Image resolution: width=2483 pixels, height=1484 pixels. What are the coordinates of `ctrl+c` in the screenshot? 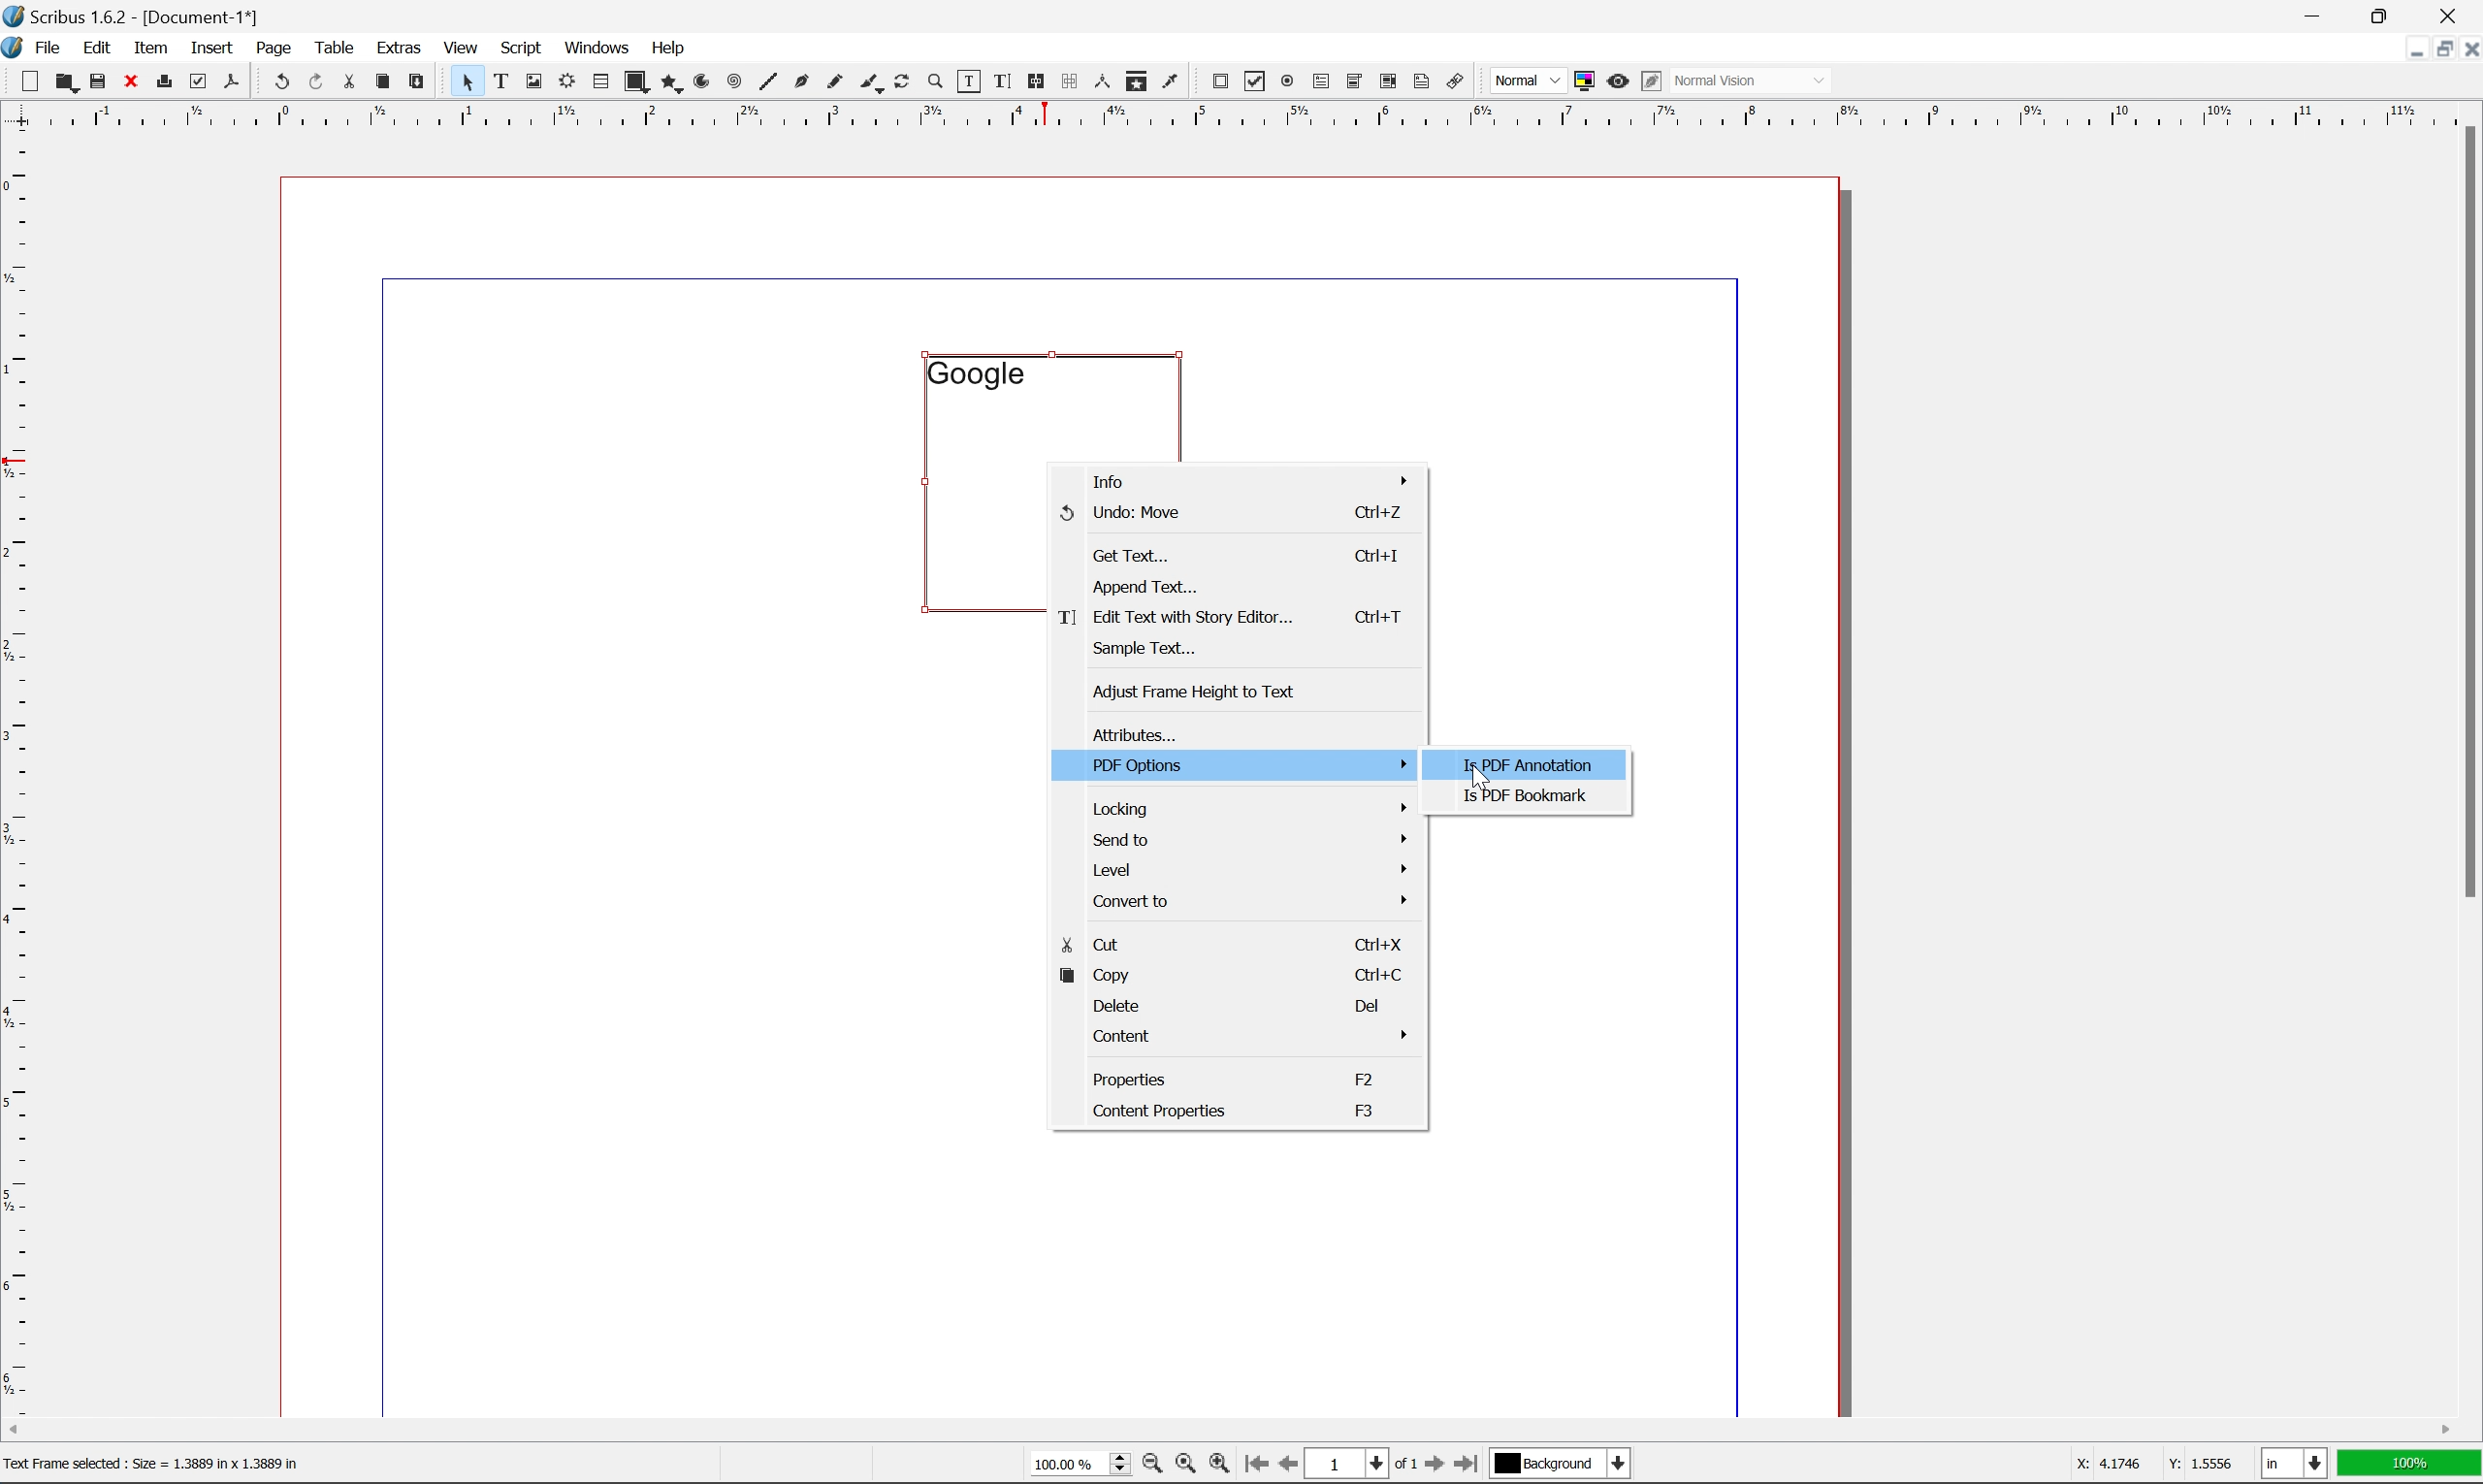 It's located at (1374, 976).